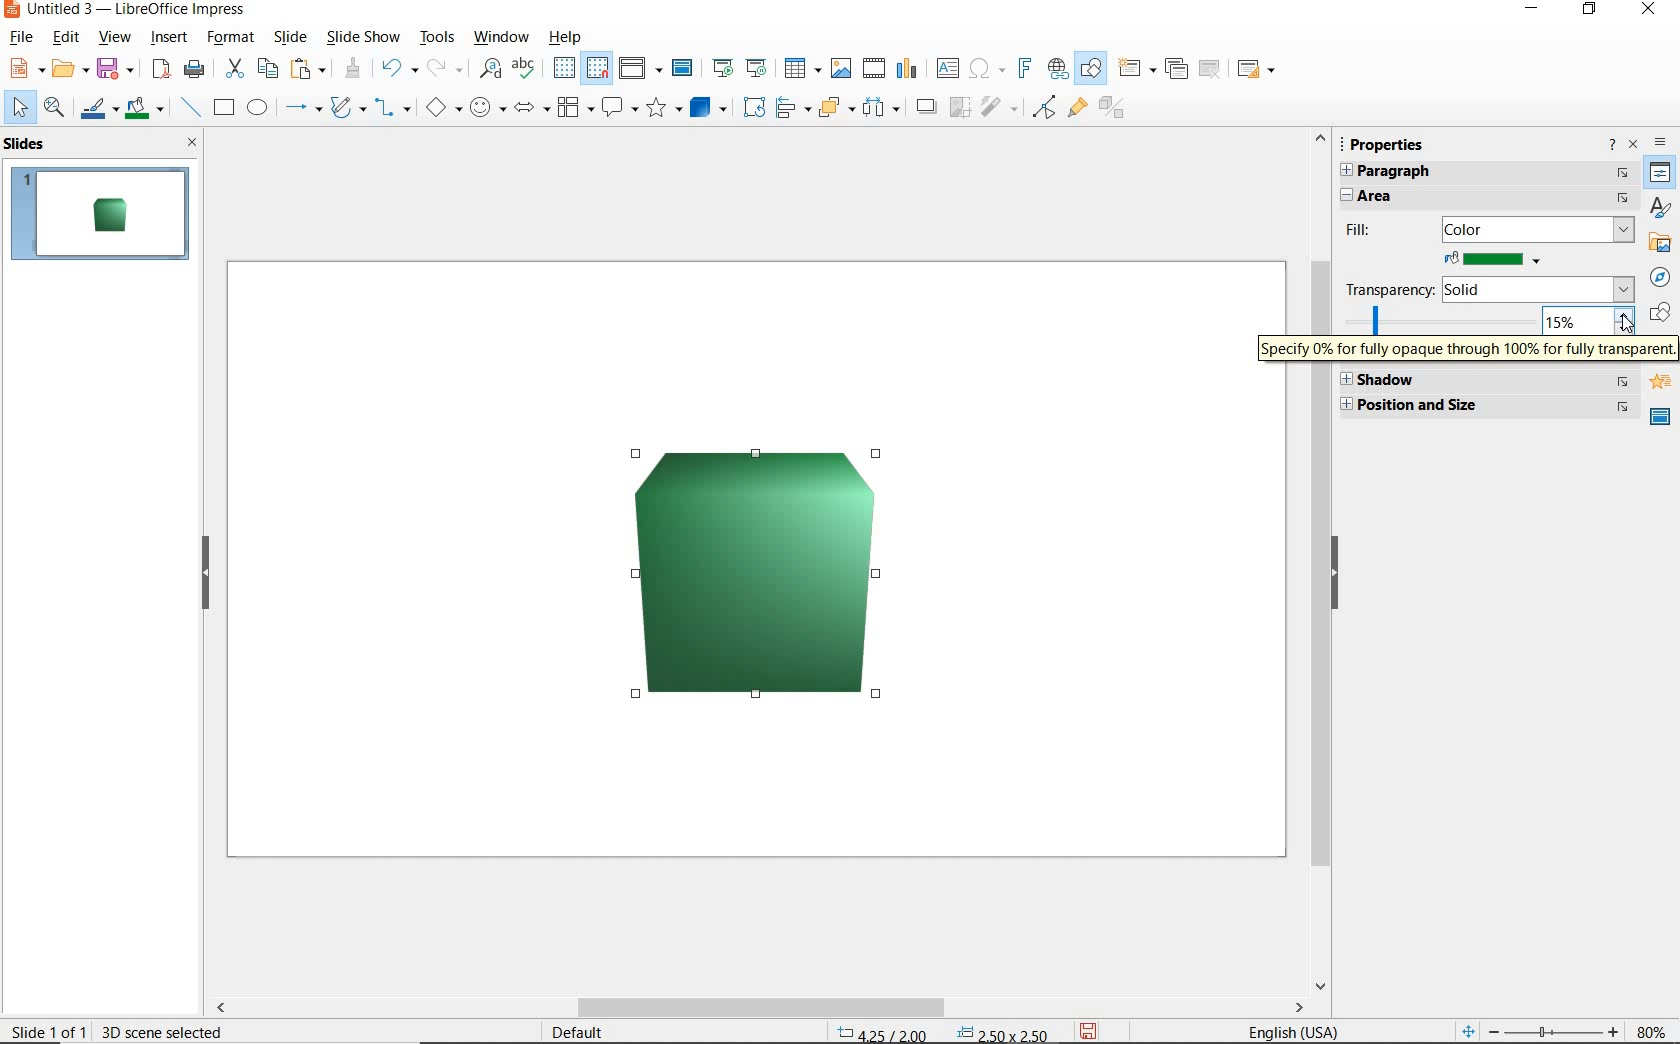  I want to click on ARRANGE, so click(836, 108).